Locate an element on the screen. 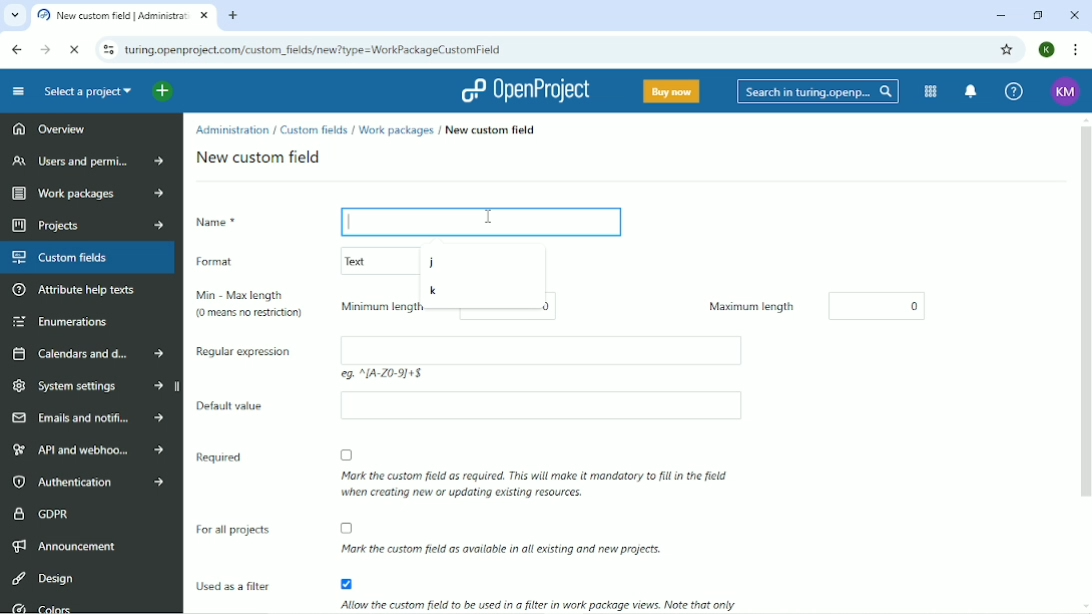 The image size is (1092, 614). Typing Cursor is located at coordinates (358, 222).